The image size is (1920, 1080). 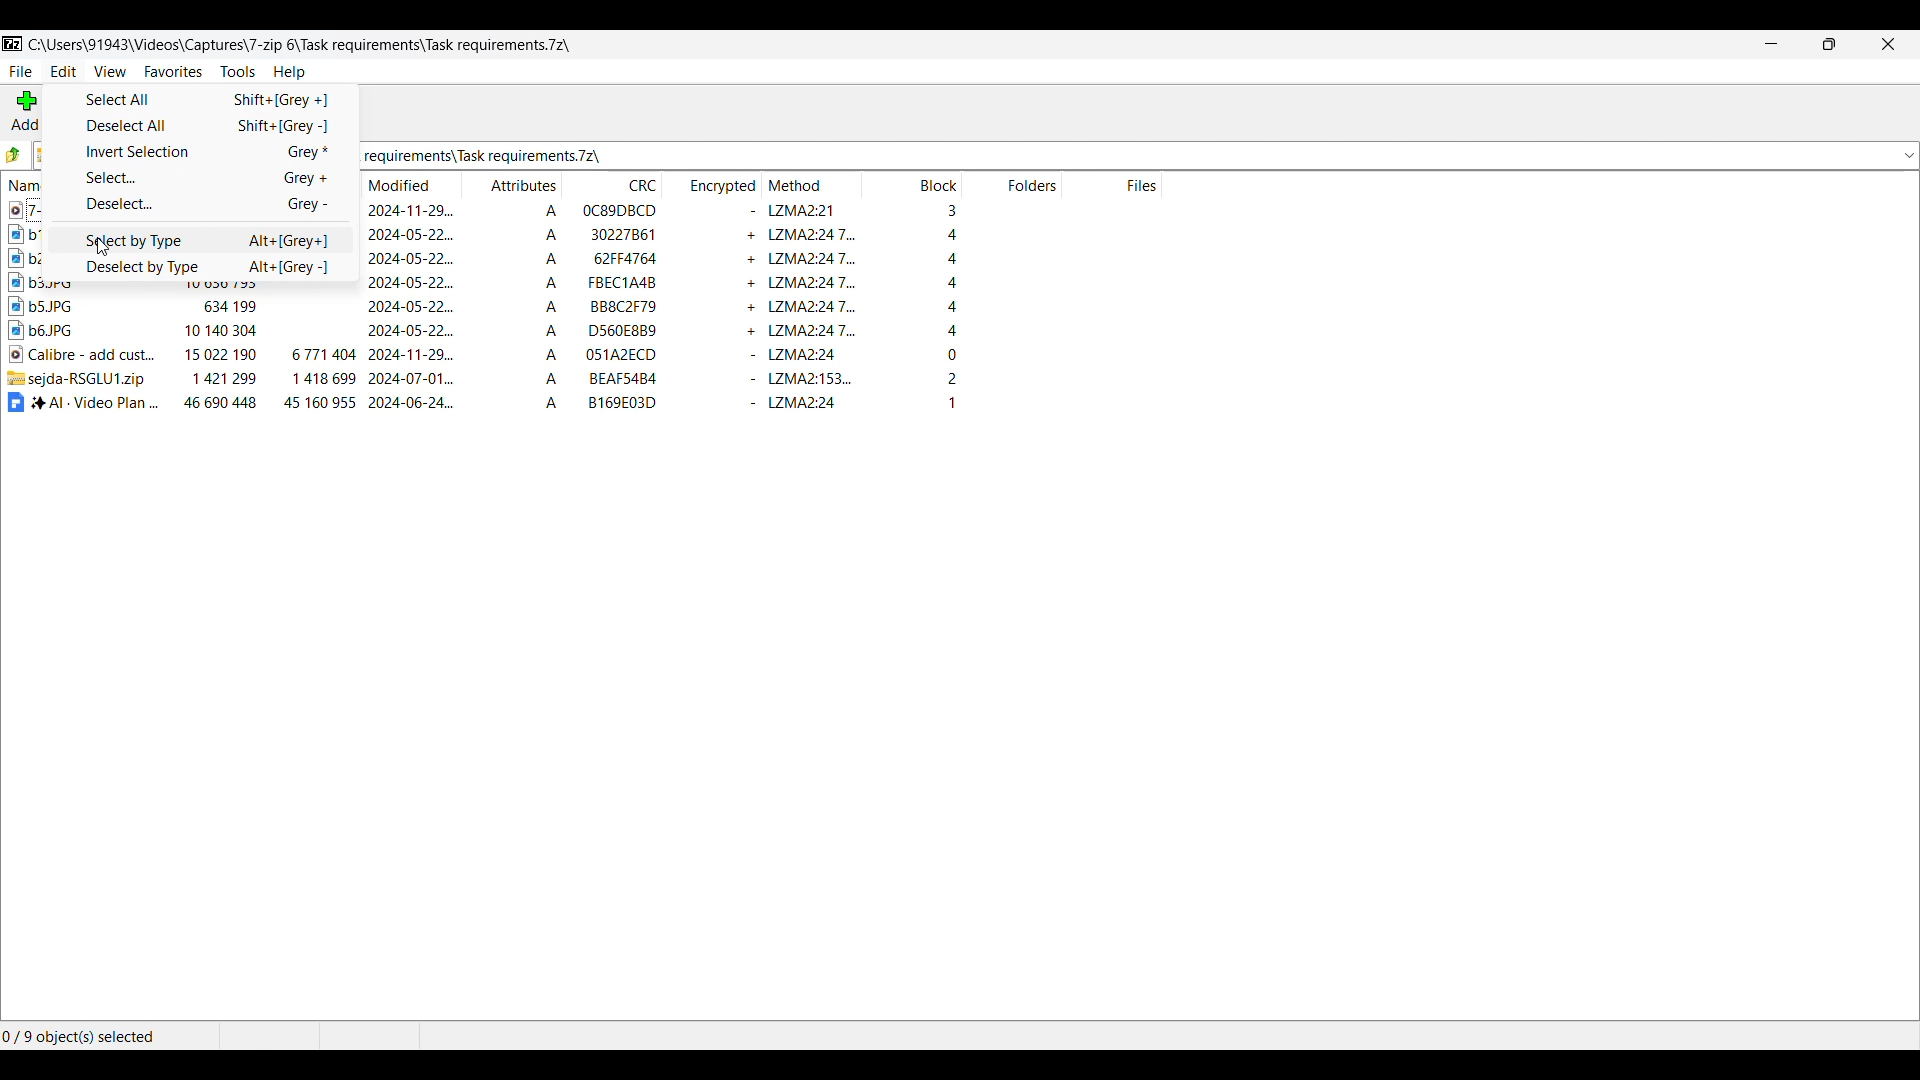 I want to click on Invert selection, so click(x=201, y=152).